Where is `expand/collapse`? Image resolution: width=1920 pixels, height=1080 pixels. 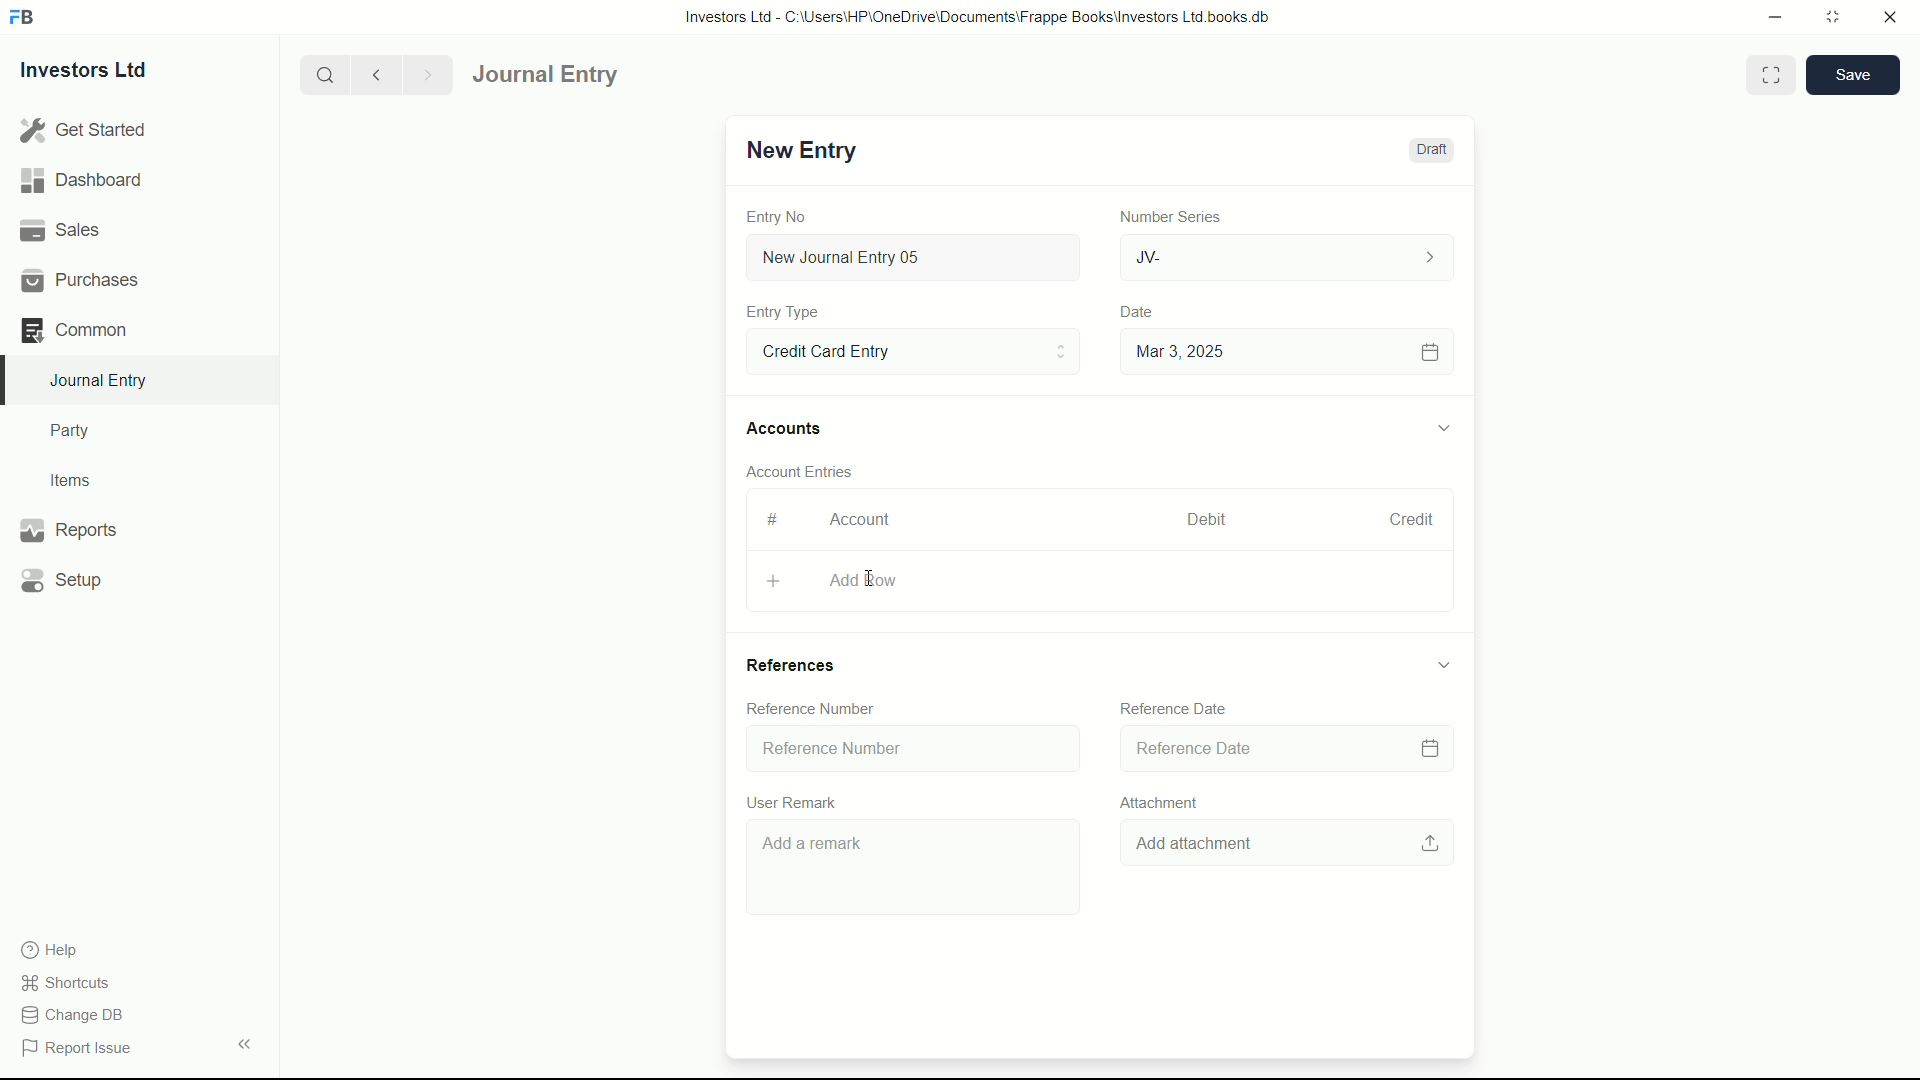 expand/collapse is located at coordinates (1442, 425).